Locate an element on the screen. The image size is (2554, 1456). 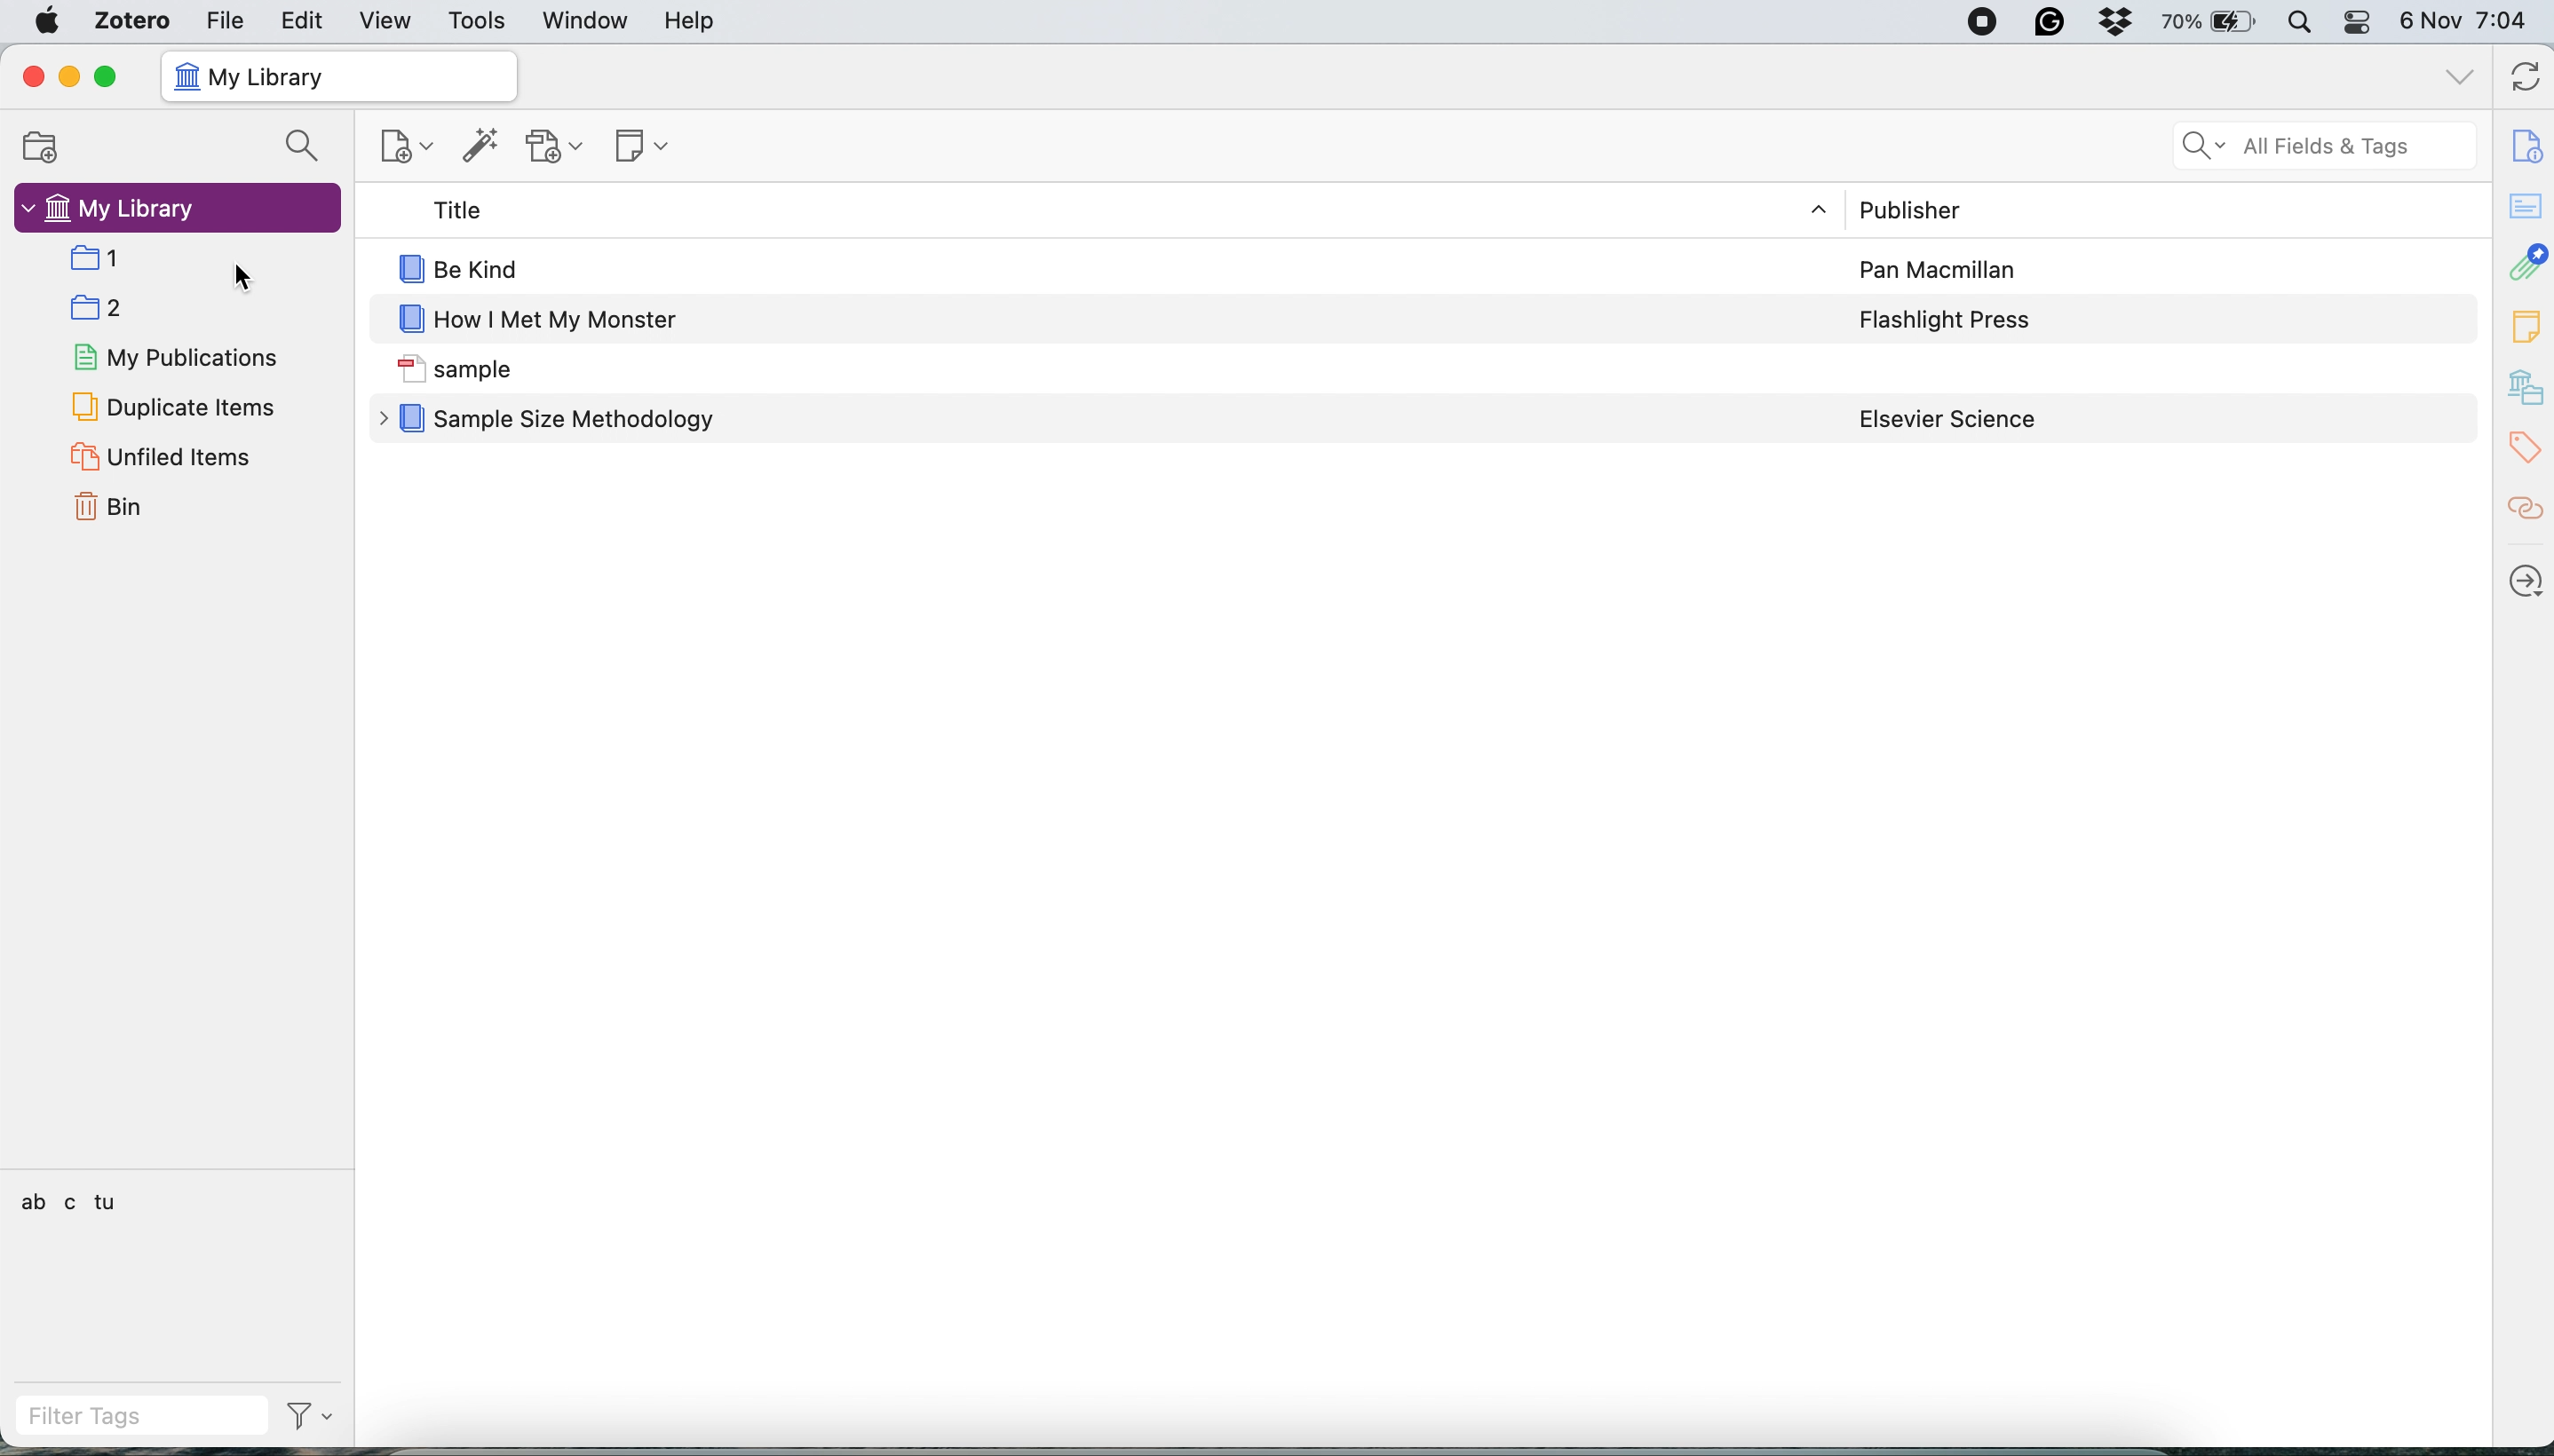
new item is located at coordinates (408, 149).